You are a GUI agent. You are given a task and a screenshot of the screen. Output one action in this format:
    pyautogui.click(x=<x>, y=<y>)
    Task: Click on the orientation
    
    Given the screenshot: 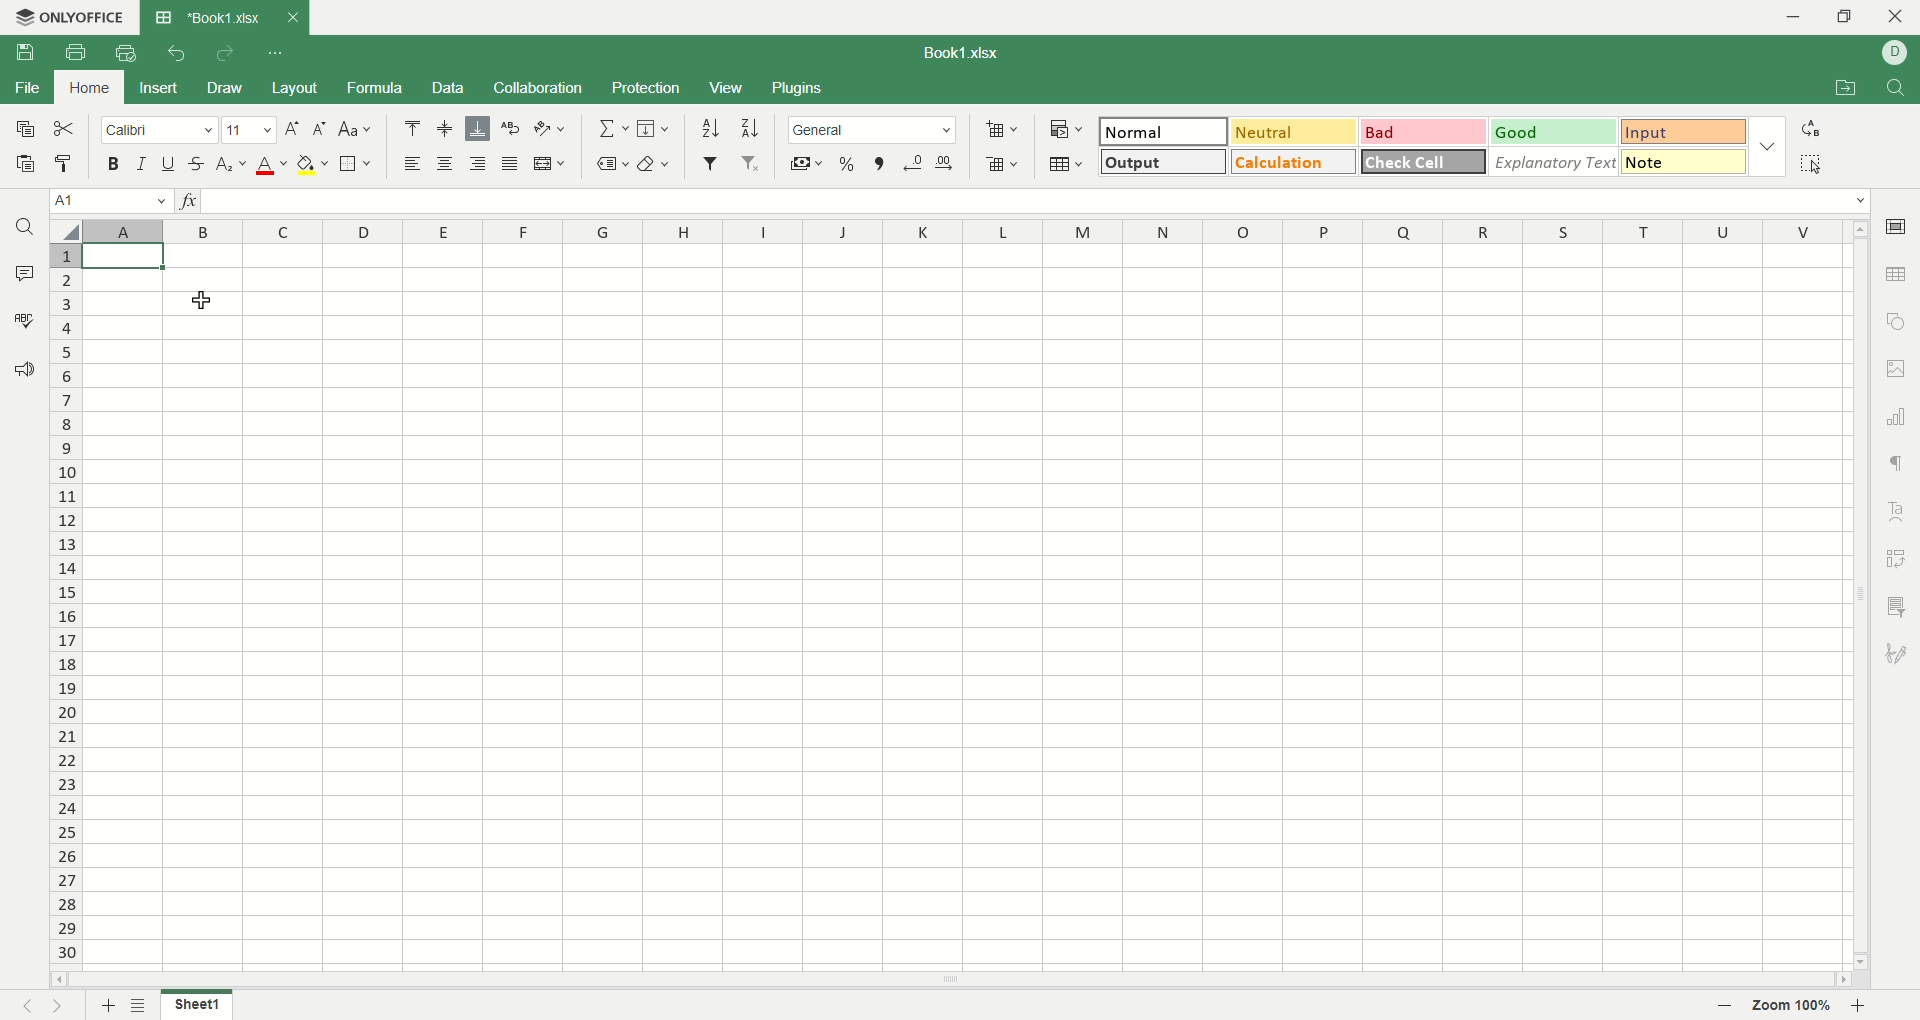 What is the action you would take?
    pyautogui.click(x=552, y=128)
    